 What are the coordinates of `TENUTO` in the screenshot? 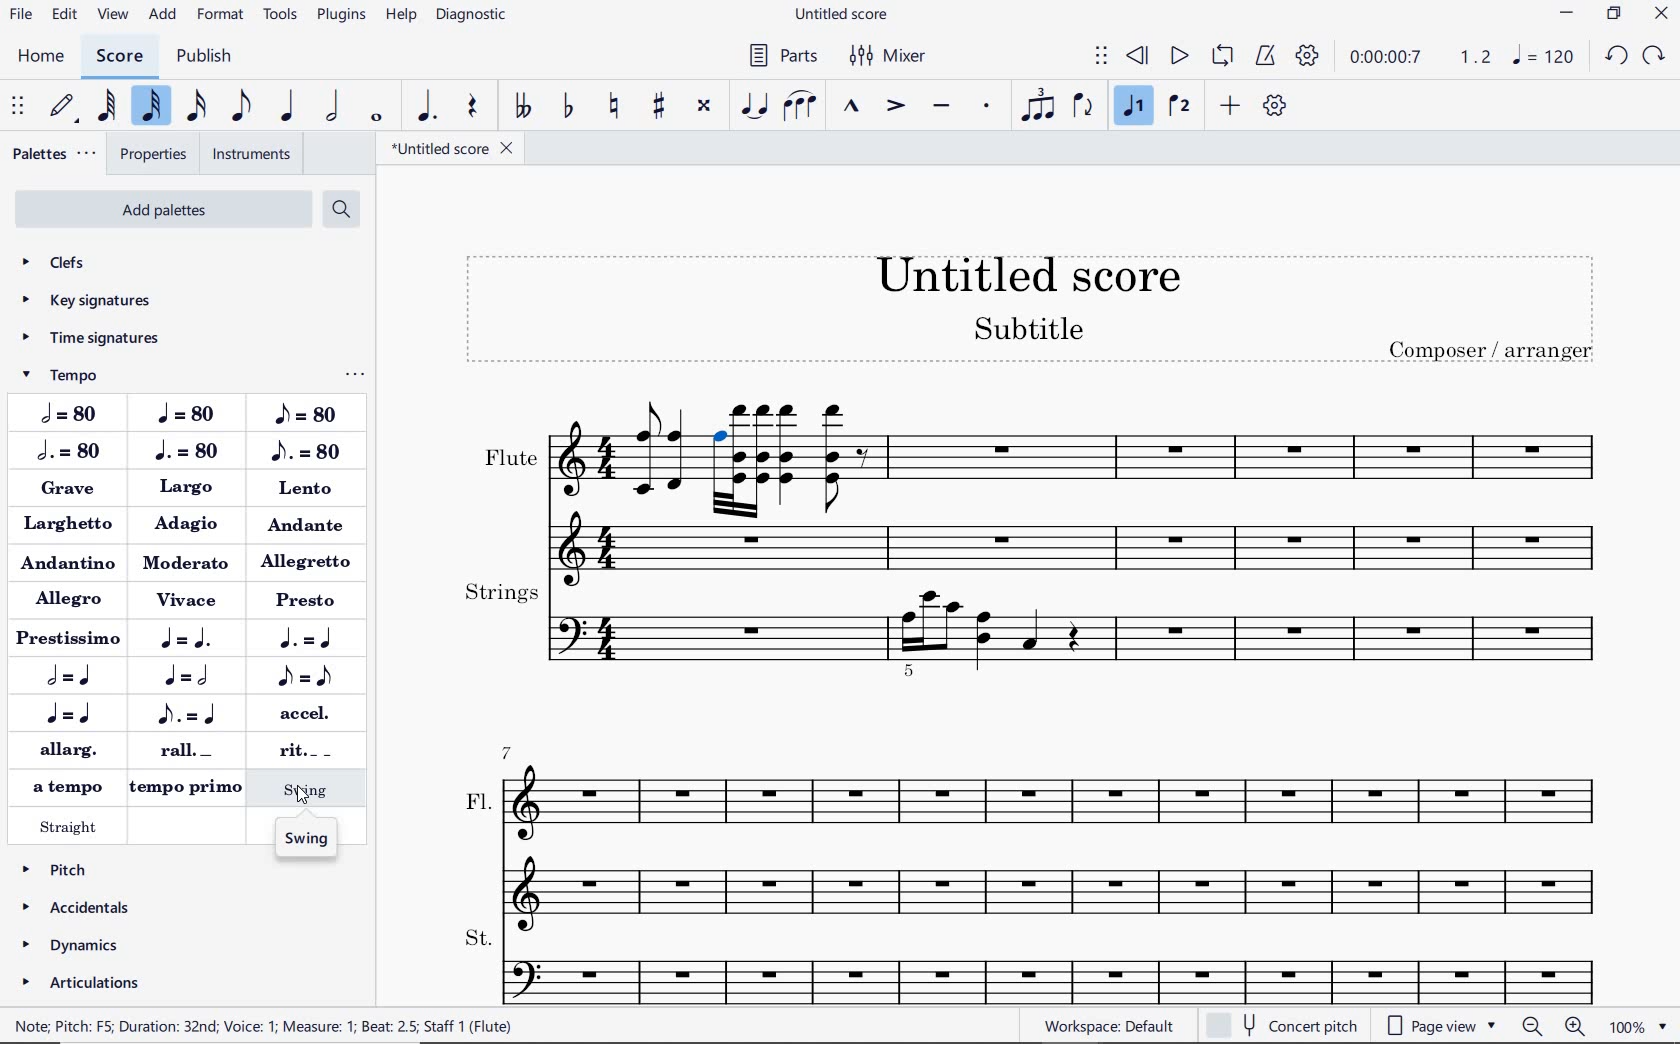 It's located at (944, 107).